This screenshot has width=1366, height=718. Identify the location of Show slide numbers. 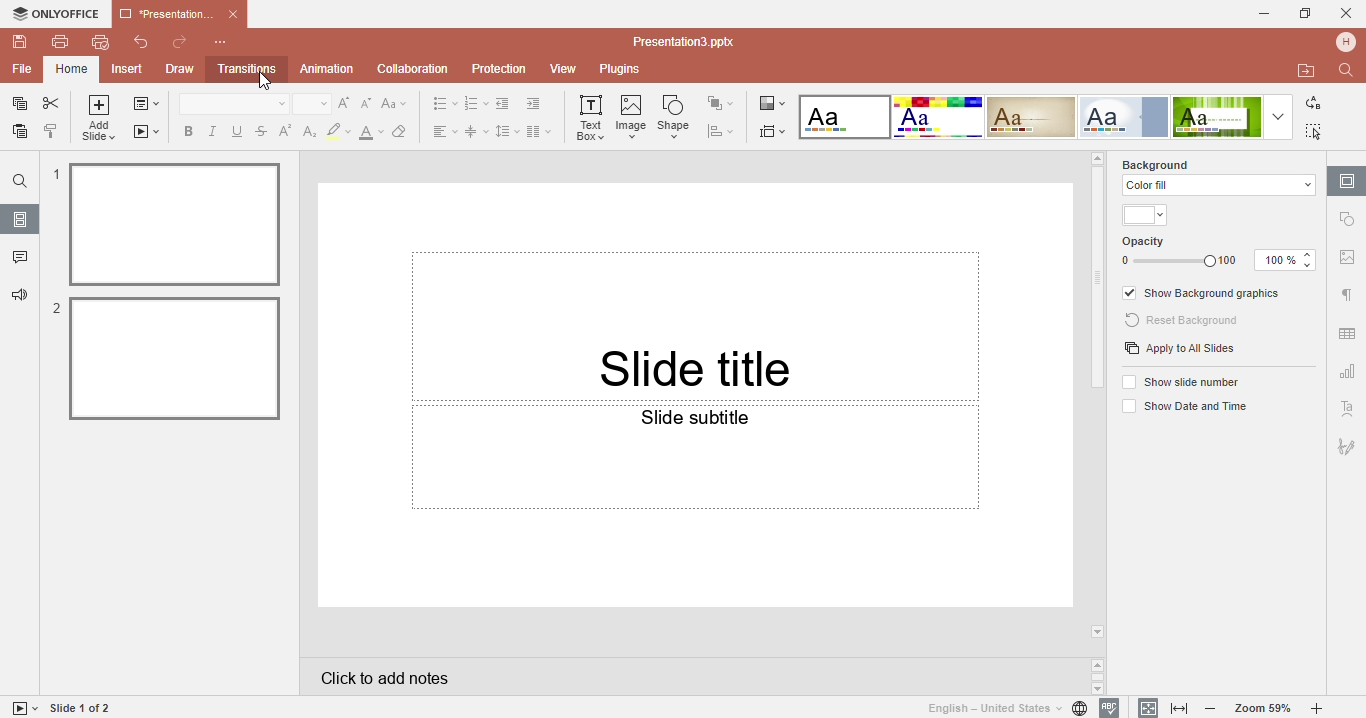
(1184, 381).